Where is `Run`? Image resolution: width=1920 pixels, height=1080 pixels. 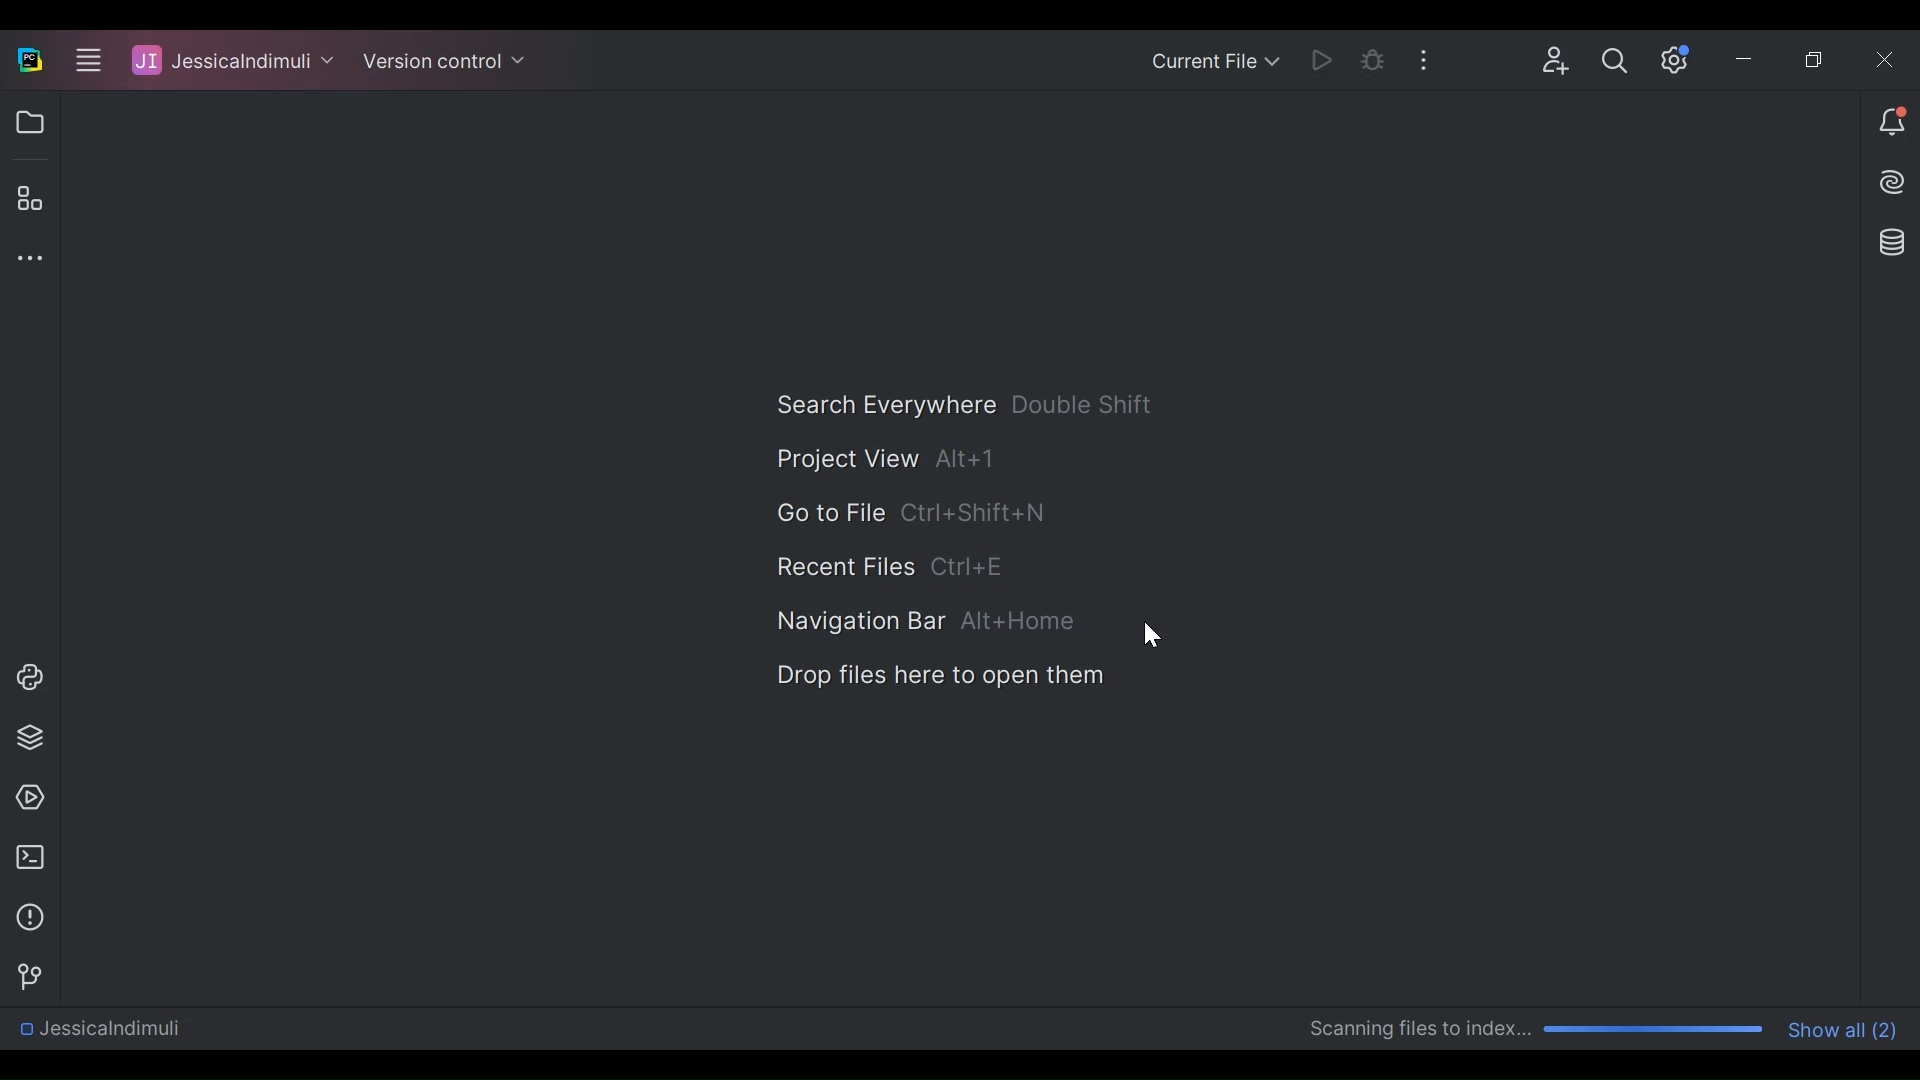
Run is located at coordinates (1320, 58).